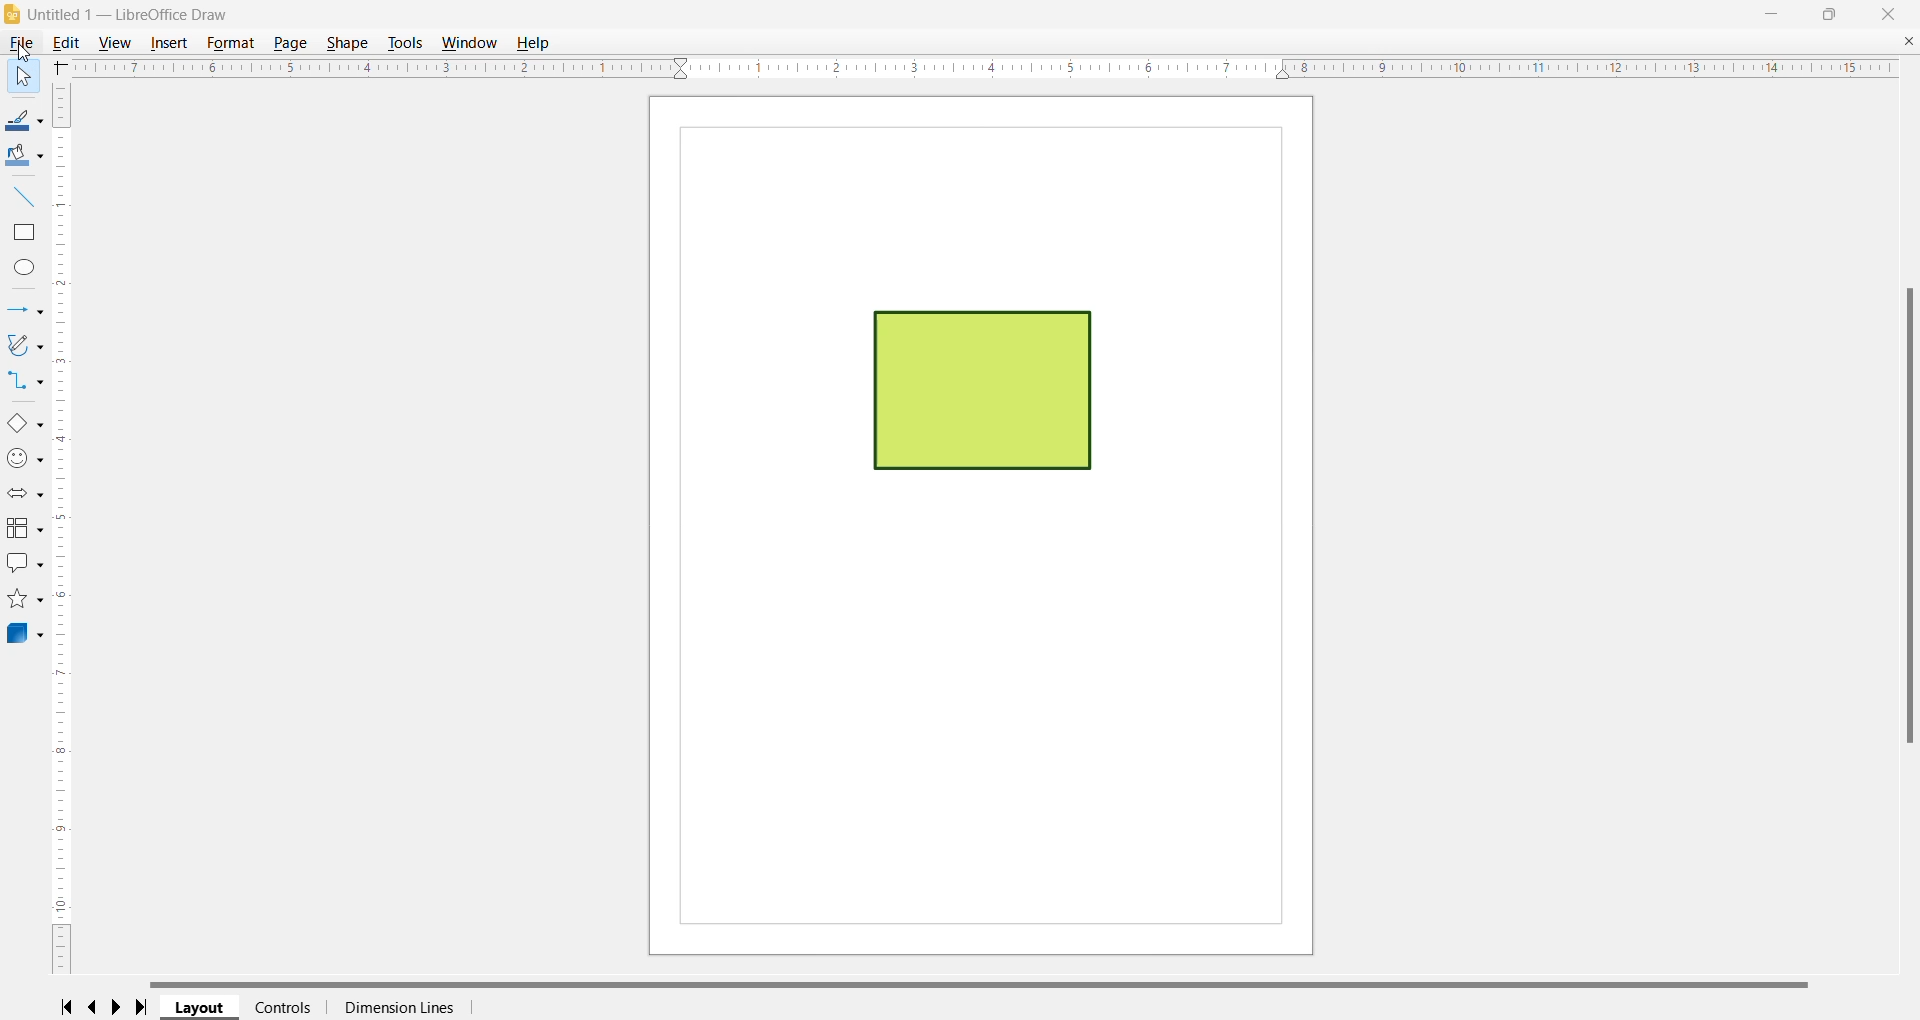  Describe the element at coordinates (283, 1007) in the screenshot. I see `Controls` at that location.